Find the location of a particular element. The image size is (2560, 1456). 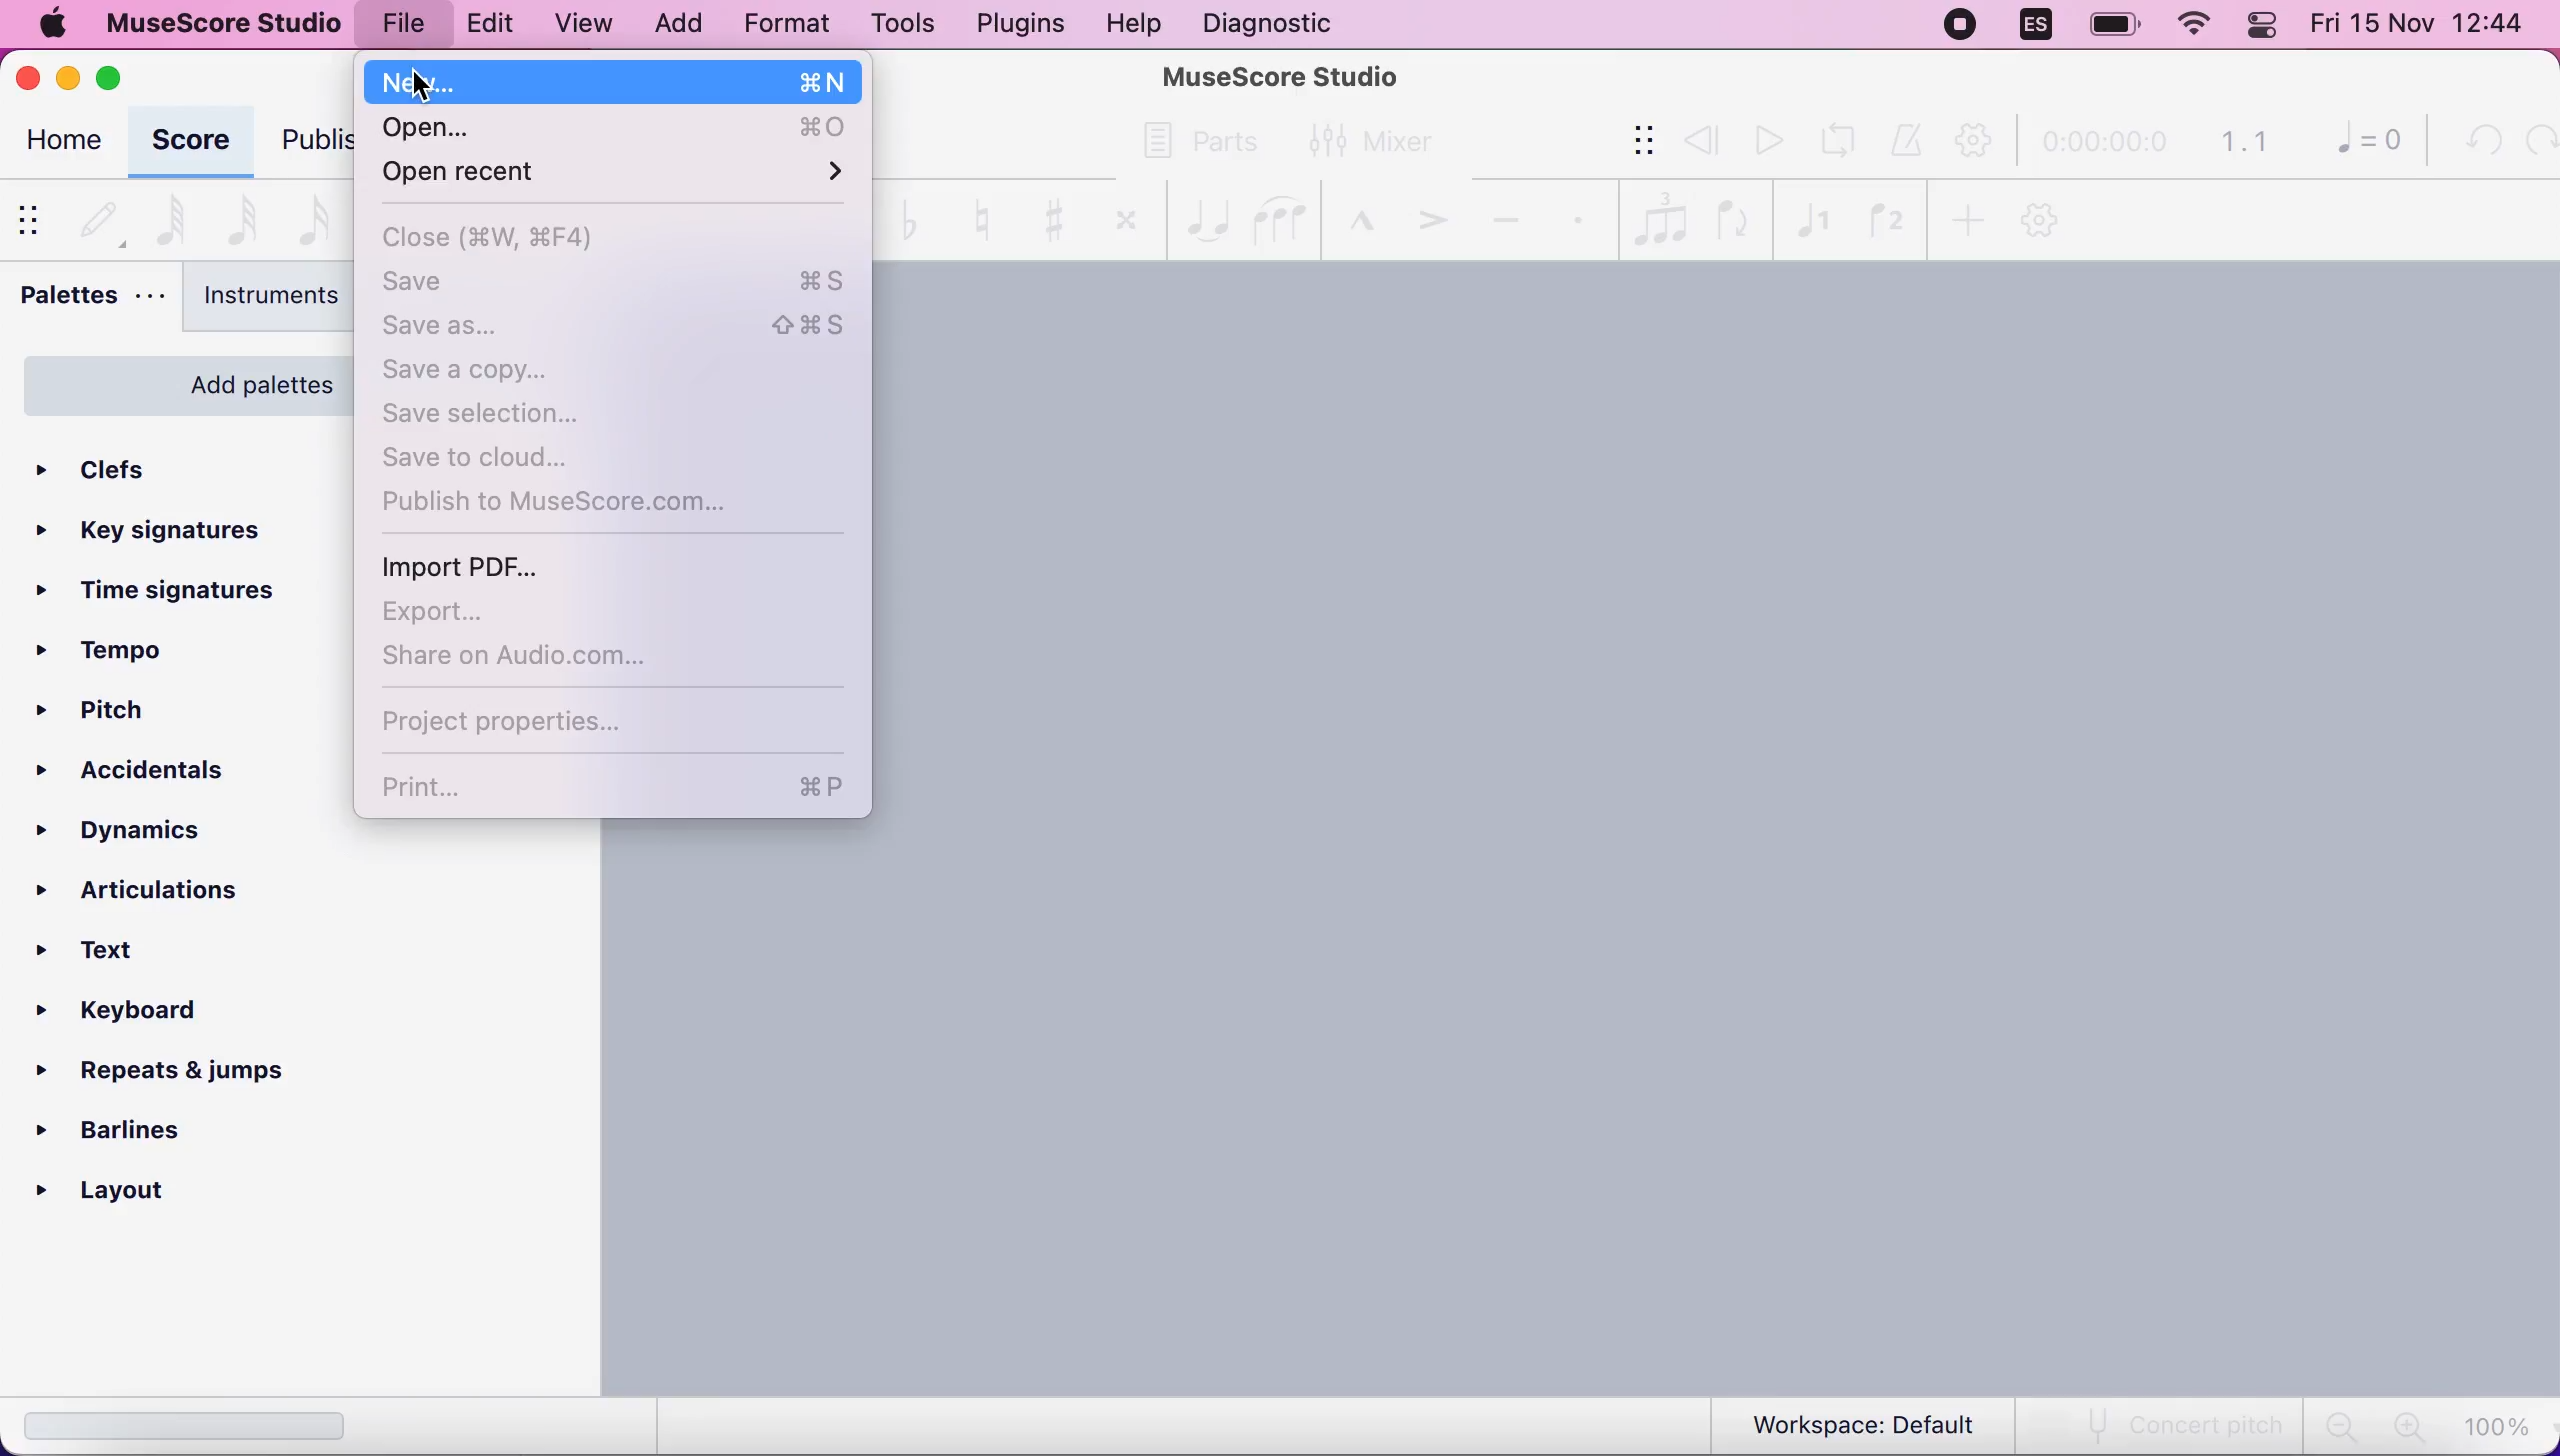

toggle sharp is located at coordinates (1046, 218).